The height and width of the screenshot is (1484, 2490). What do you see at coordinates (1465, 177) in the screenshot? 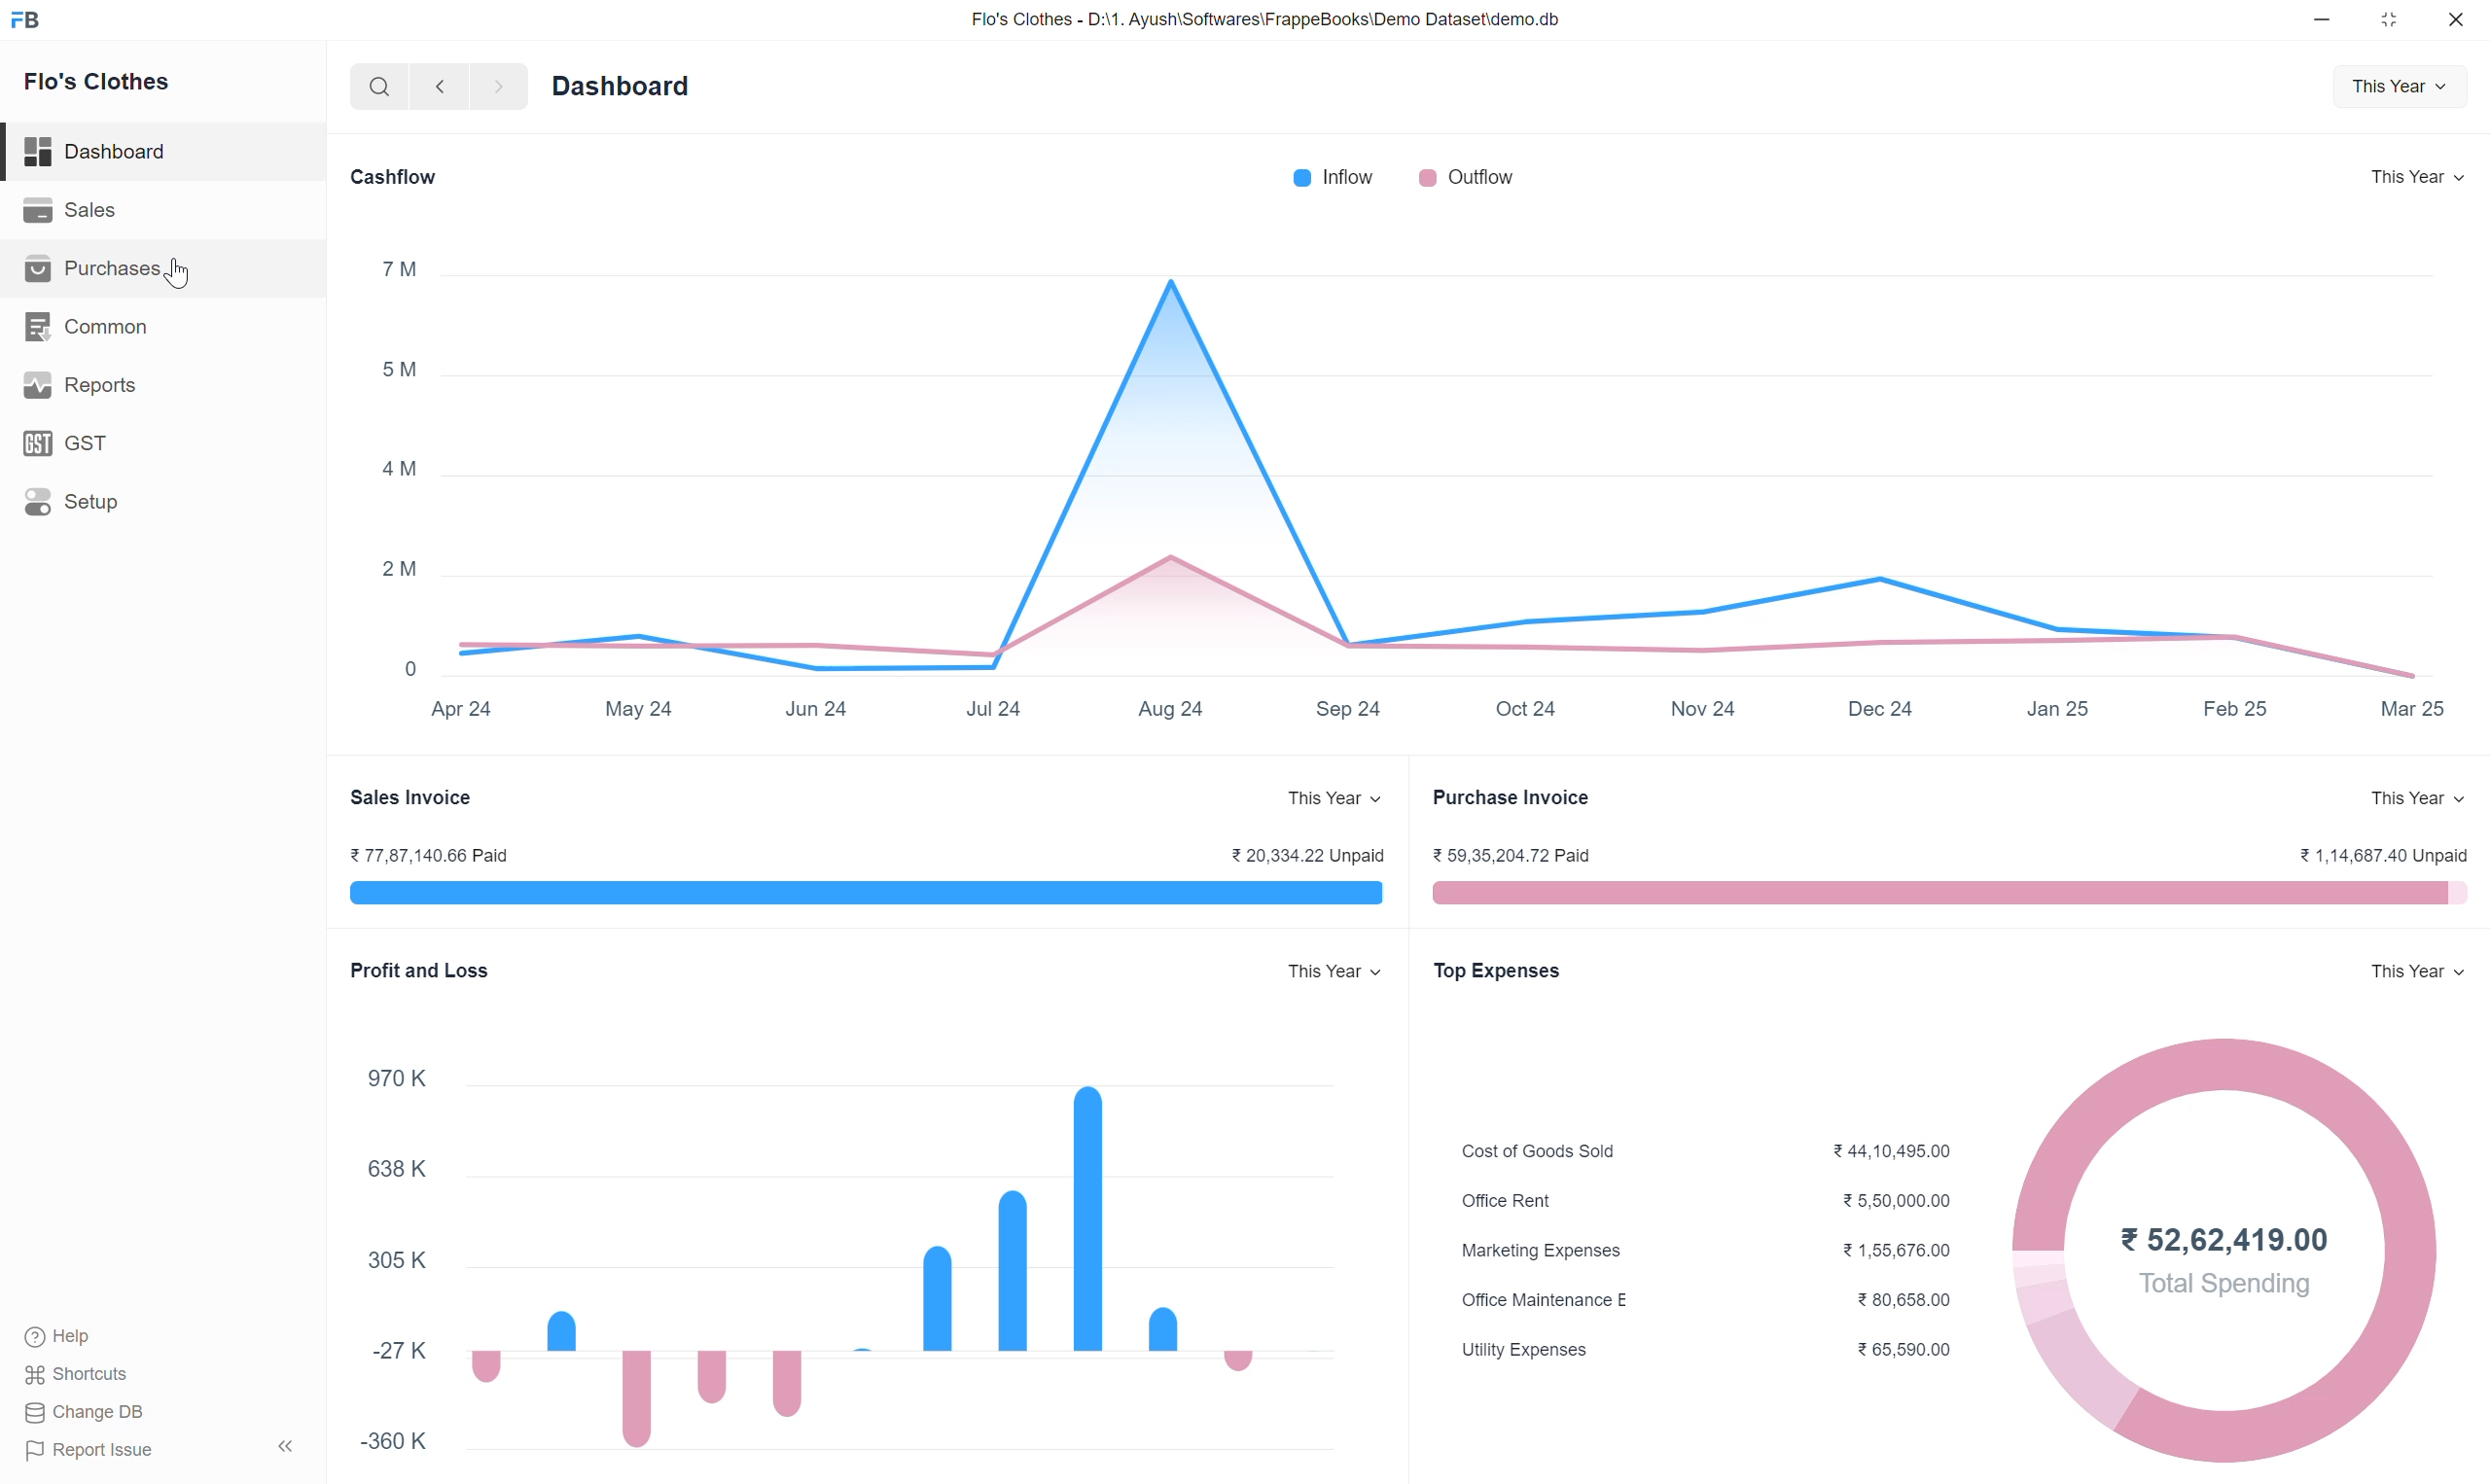
I see `outflow` at bounding box center [1465, 177].